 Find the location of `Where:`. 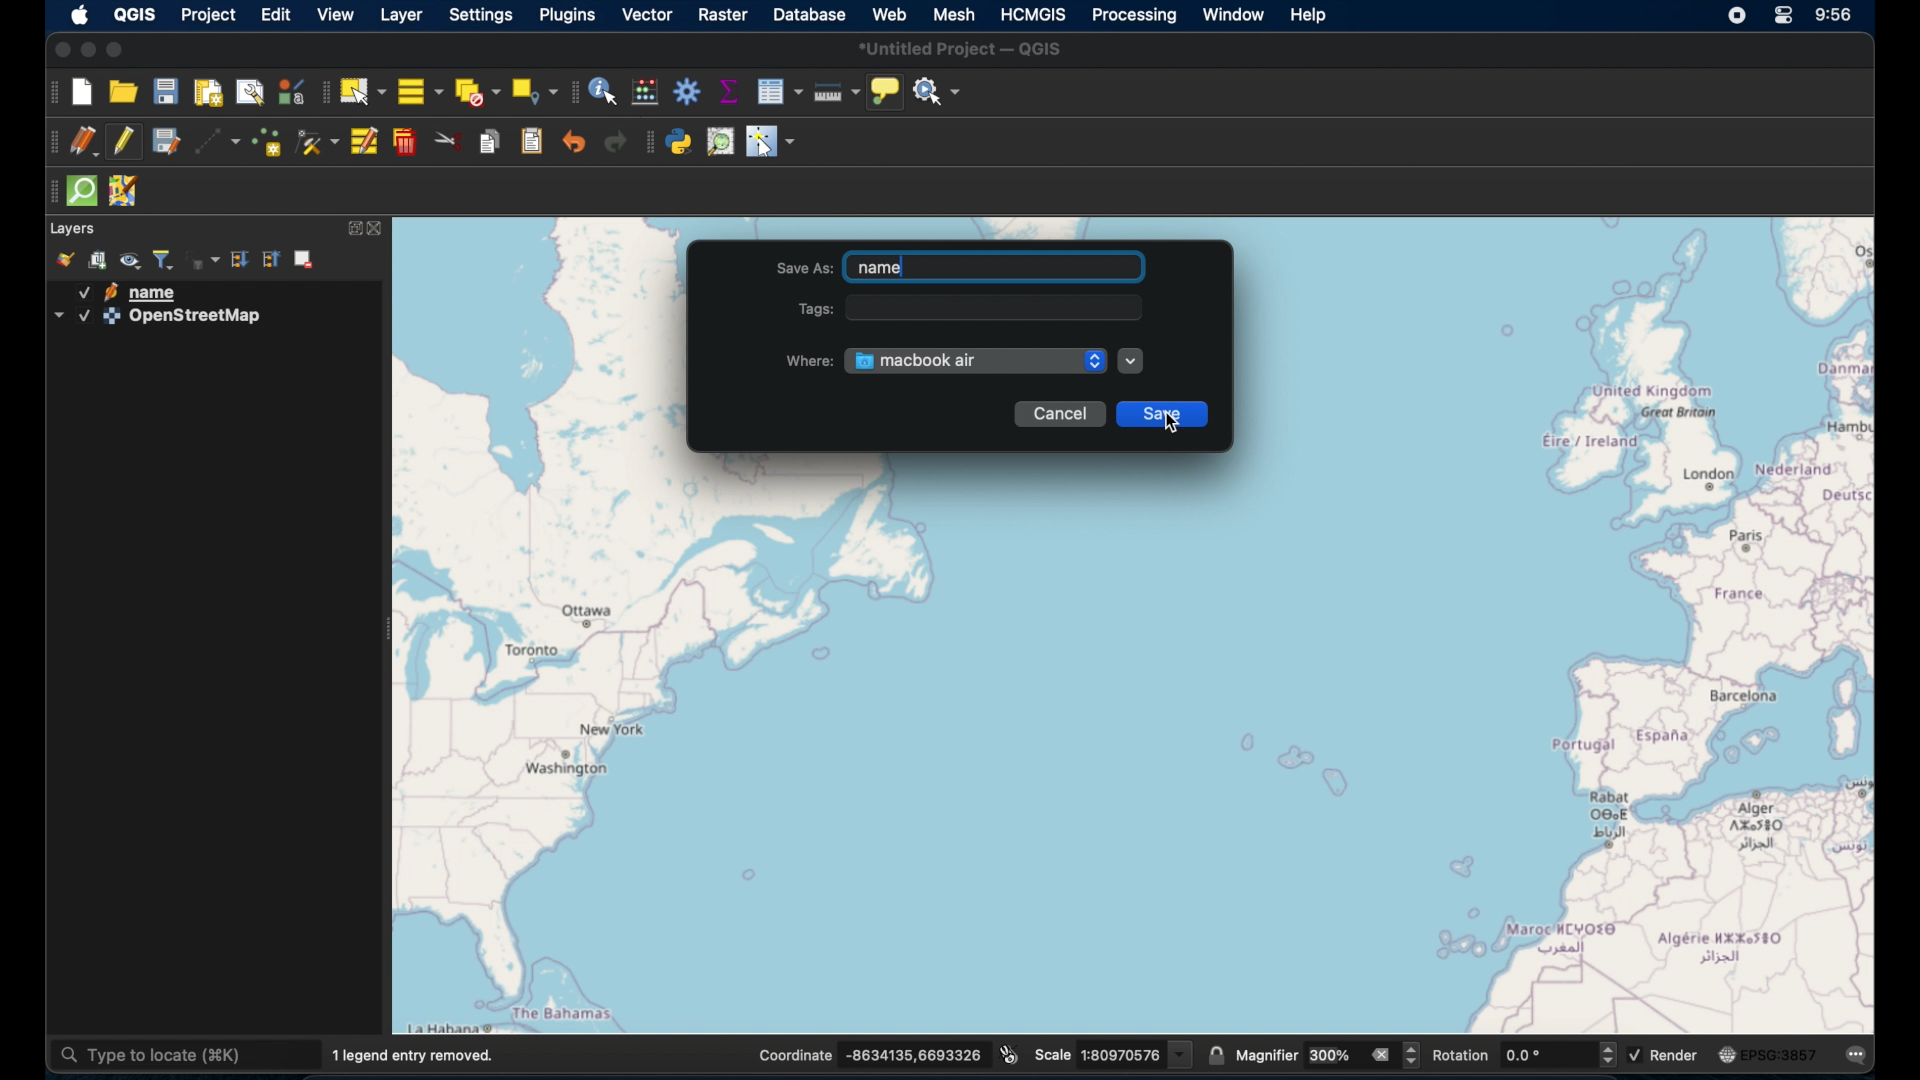

Where: is located at coordinates (810, 358).